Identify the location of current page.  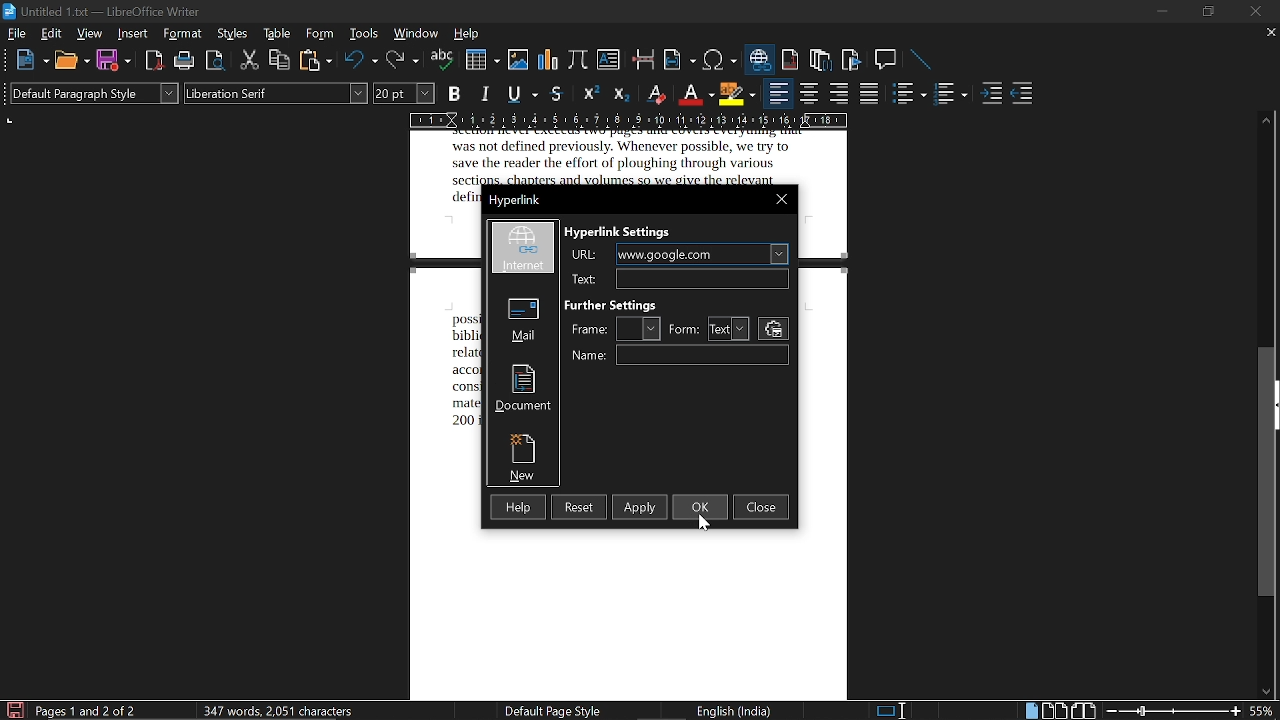
(87, 710).